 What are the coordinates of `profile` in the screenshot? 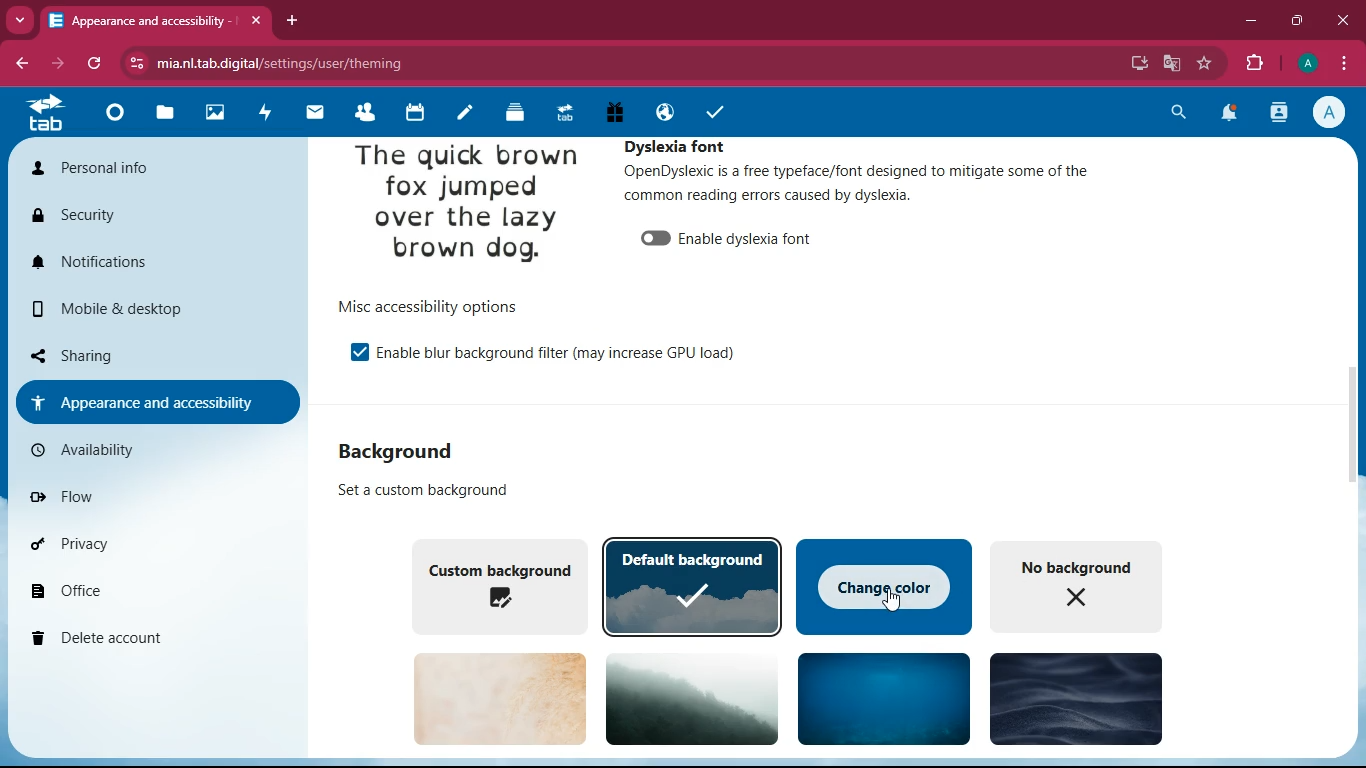 It's located at (1307, 63).